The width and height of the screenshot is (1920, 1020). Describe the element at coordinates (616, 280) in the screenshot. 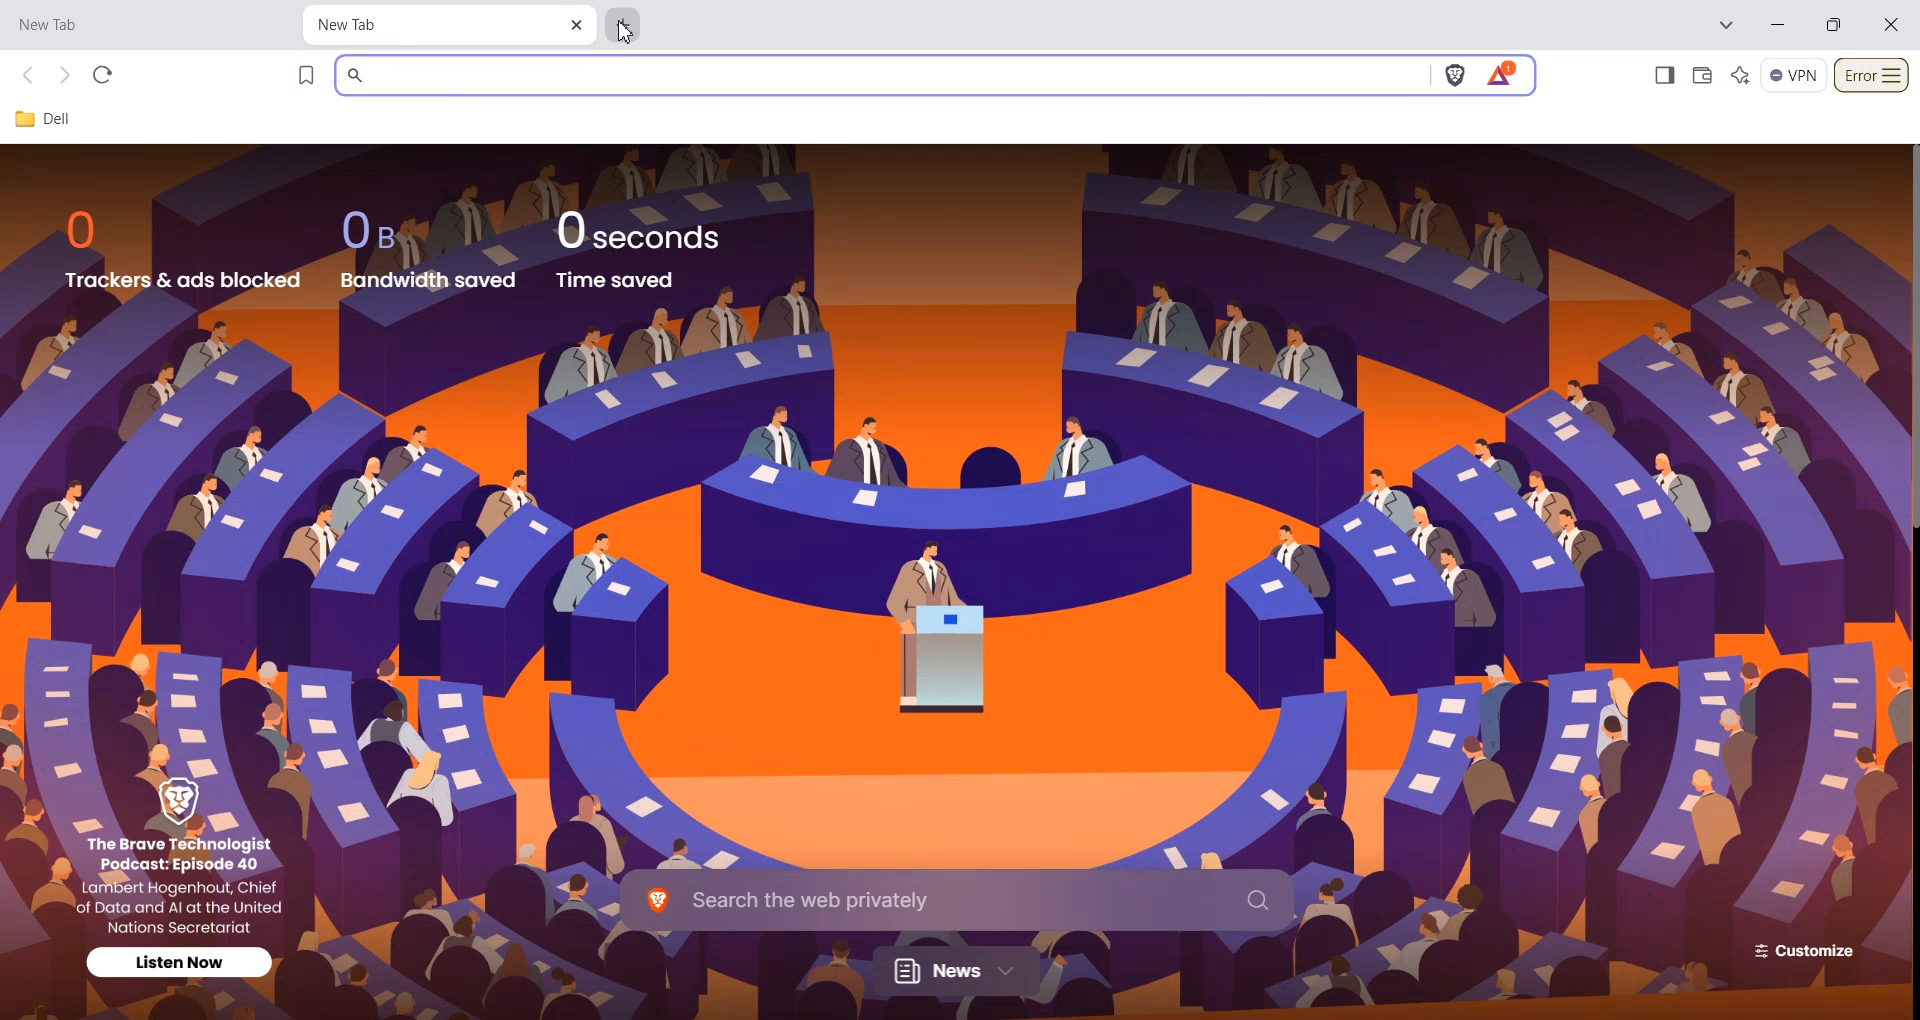

I see `Time saved` at that location.